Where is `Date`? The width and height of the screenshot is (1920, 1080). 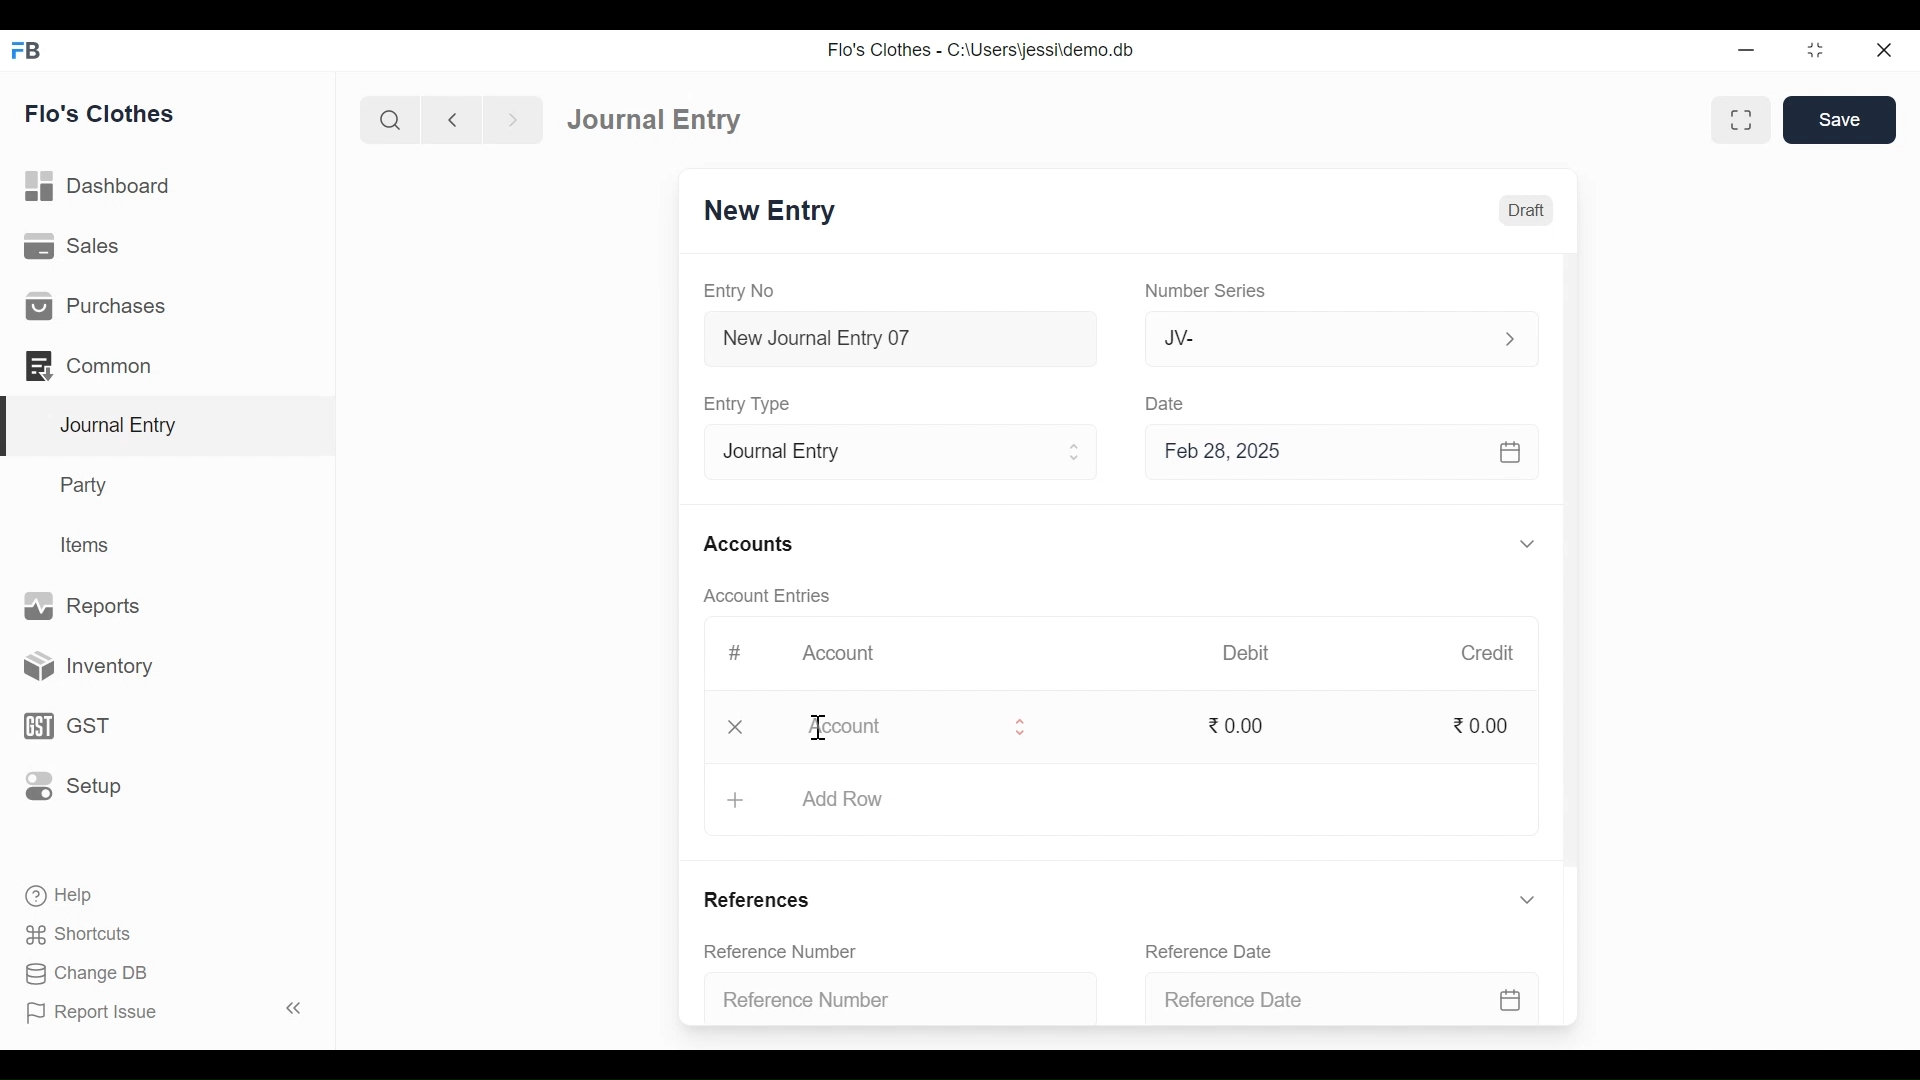
Date is located at coordinates (1171, 405).